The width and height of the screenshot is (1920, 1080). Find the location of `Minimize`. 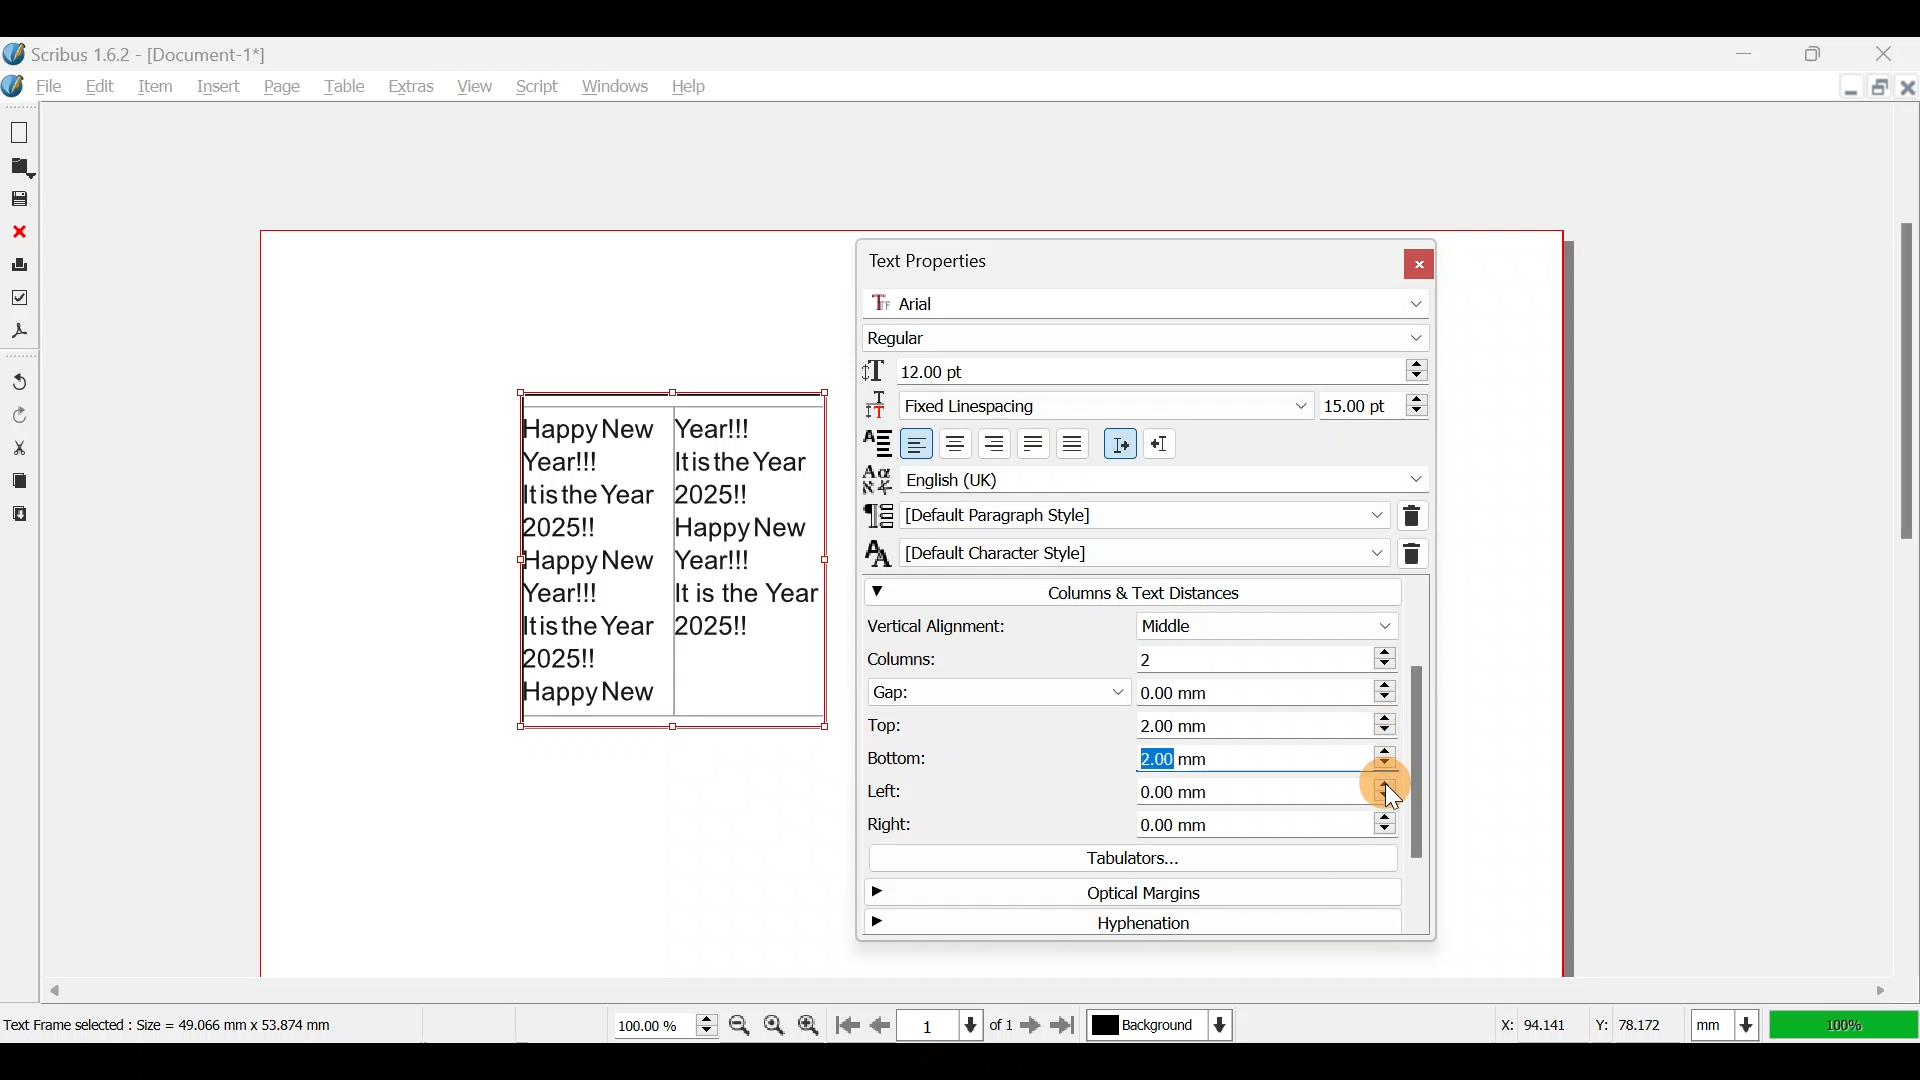

Minimize is located at coordinates (1751, 53).